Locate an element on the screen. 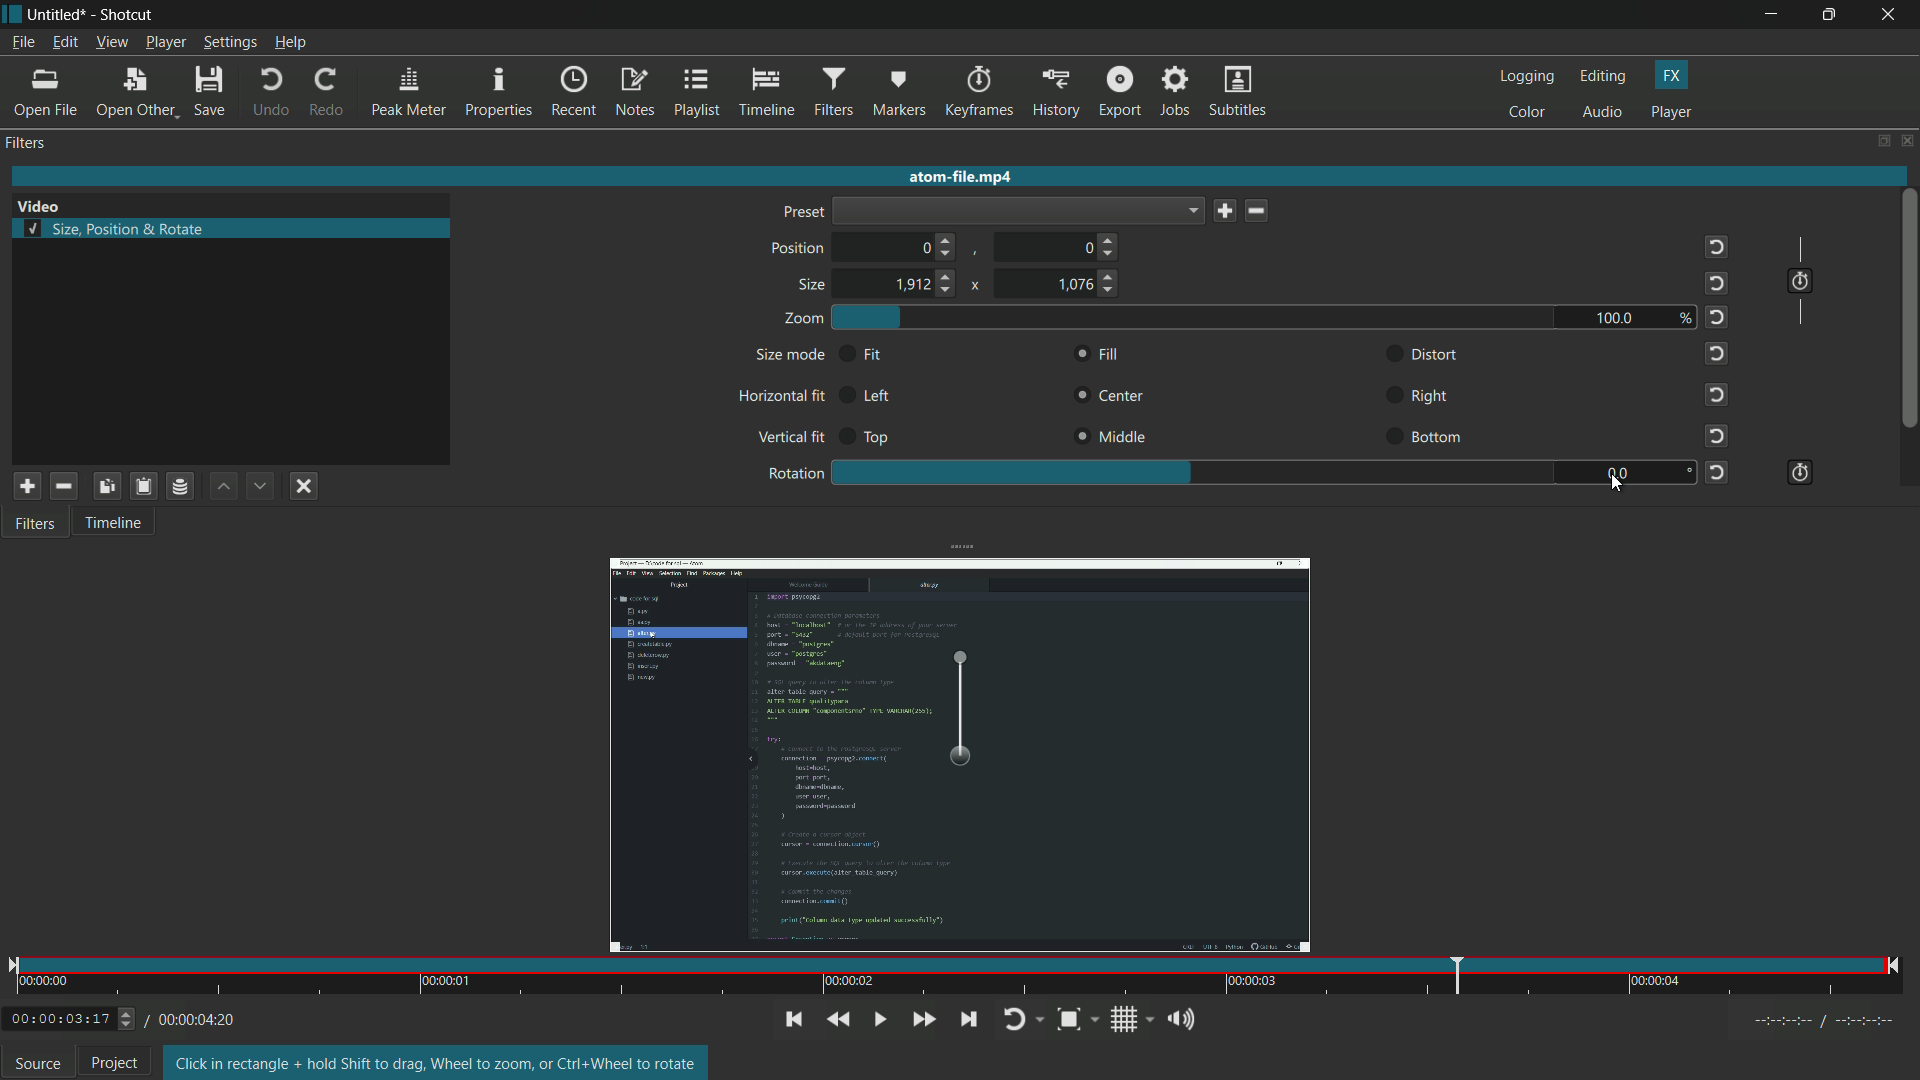  zoom is located at coordinates (803, 319).